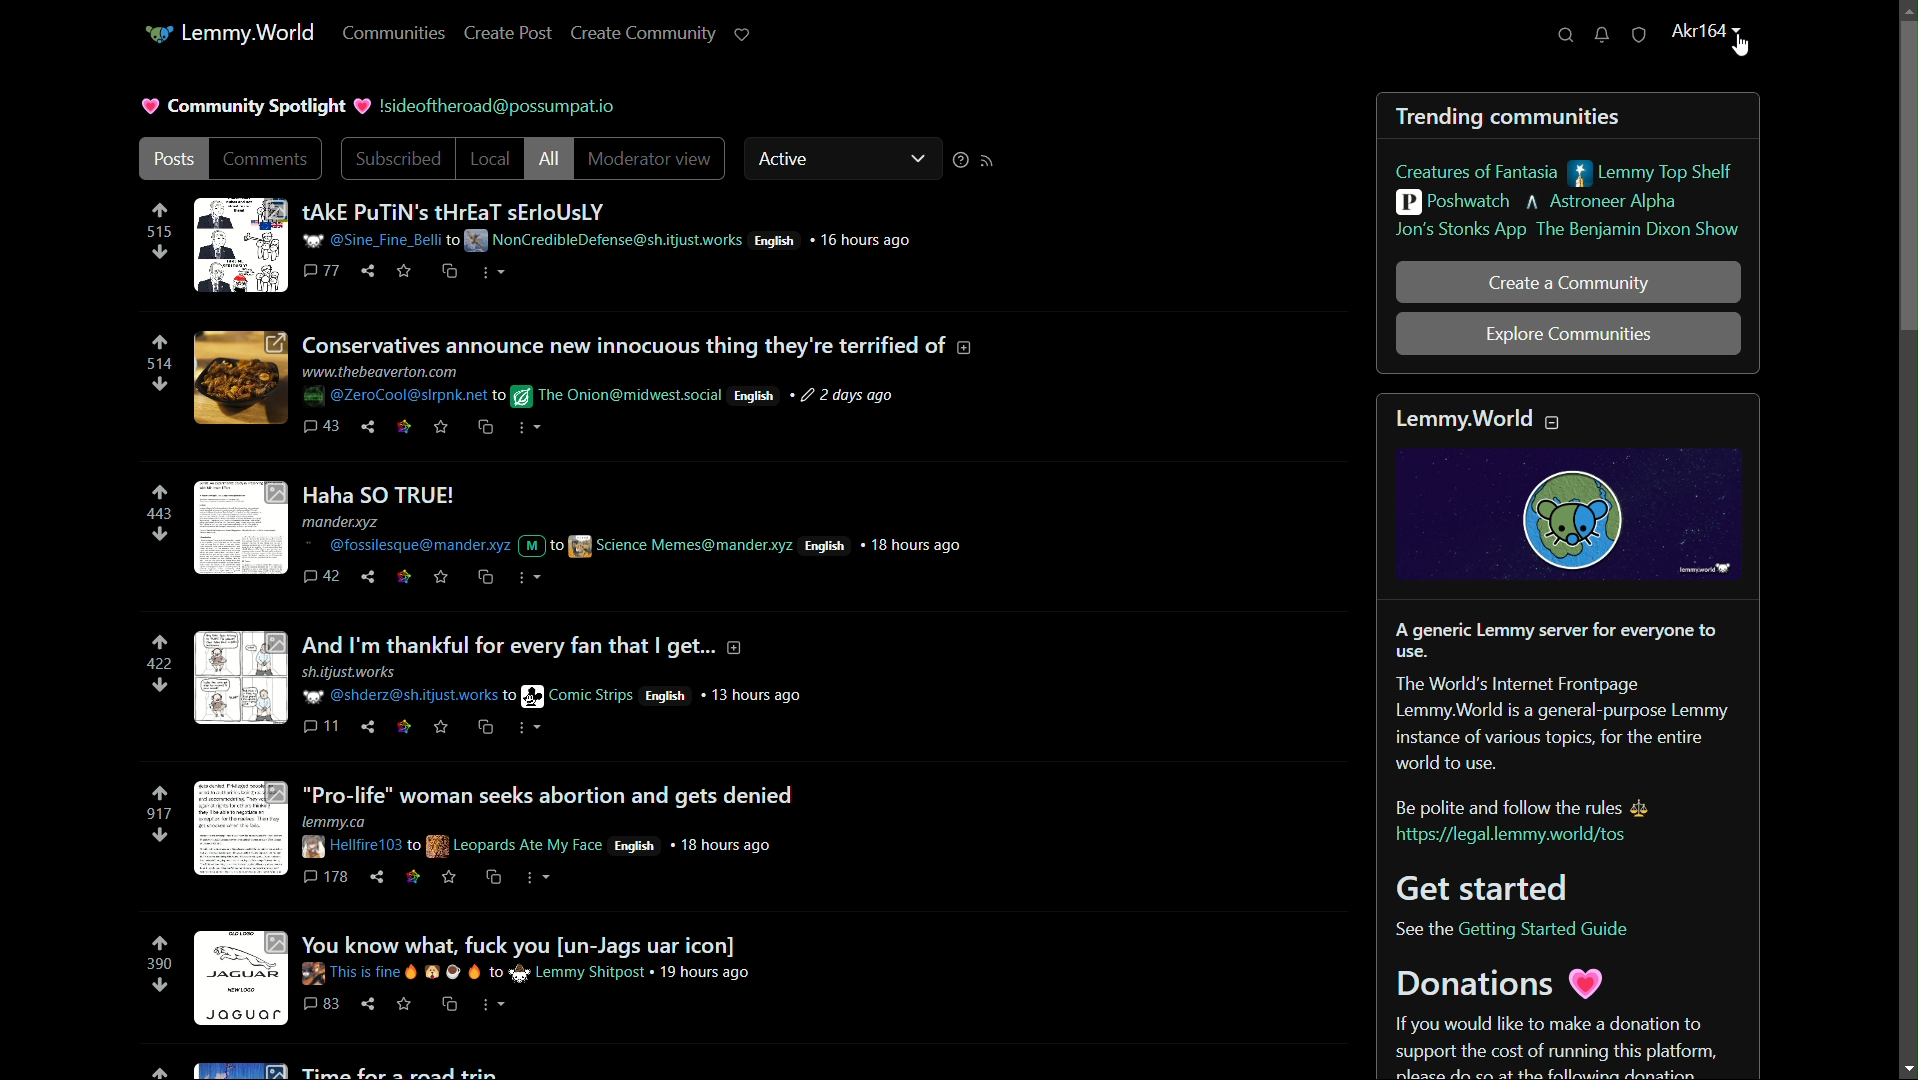 Image resolution: width=1918 pixels, height=1080 pixels. I want to click on downvote, so click(160, 686).